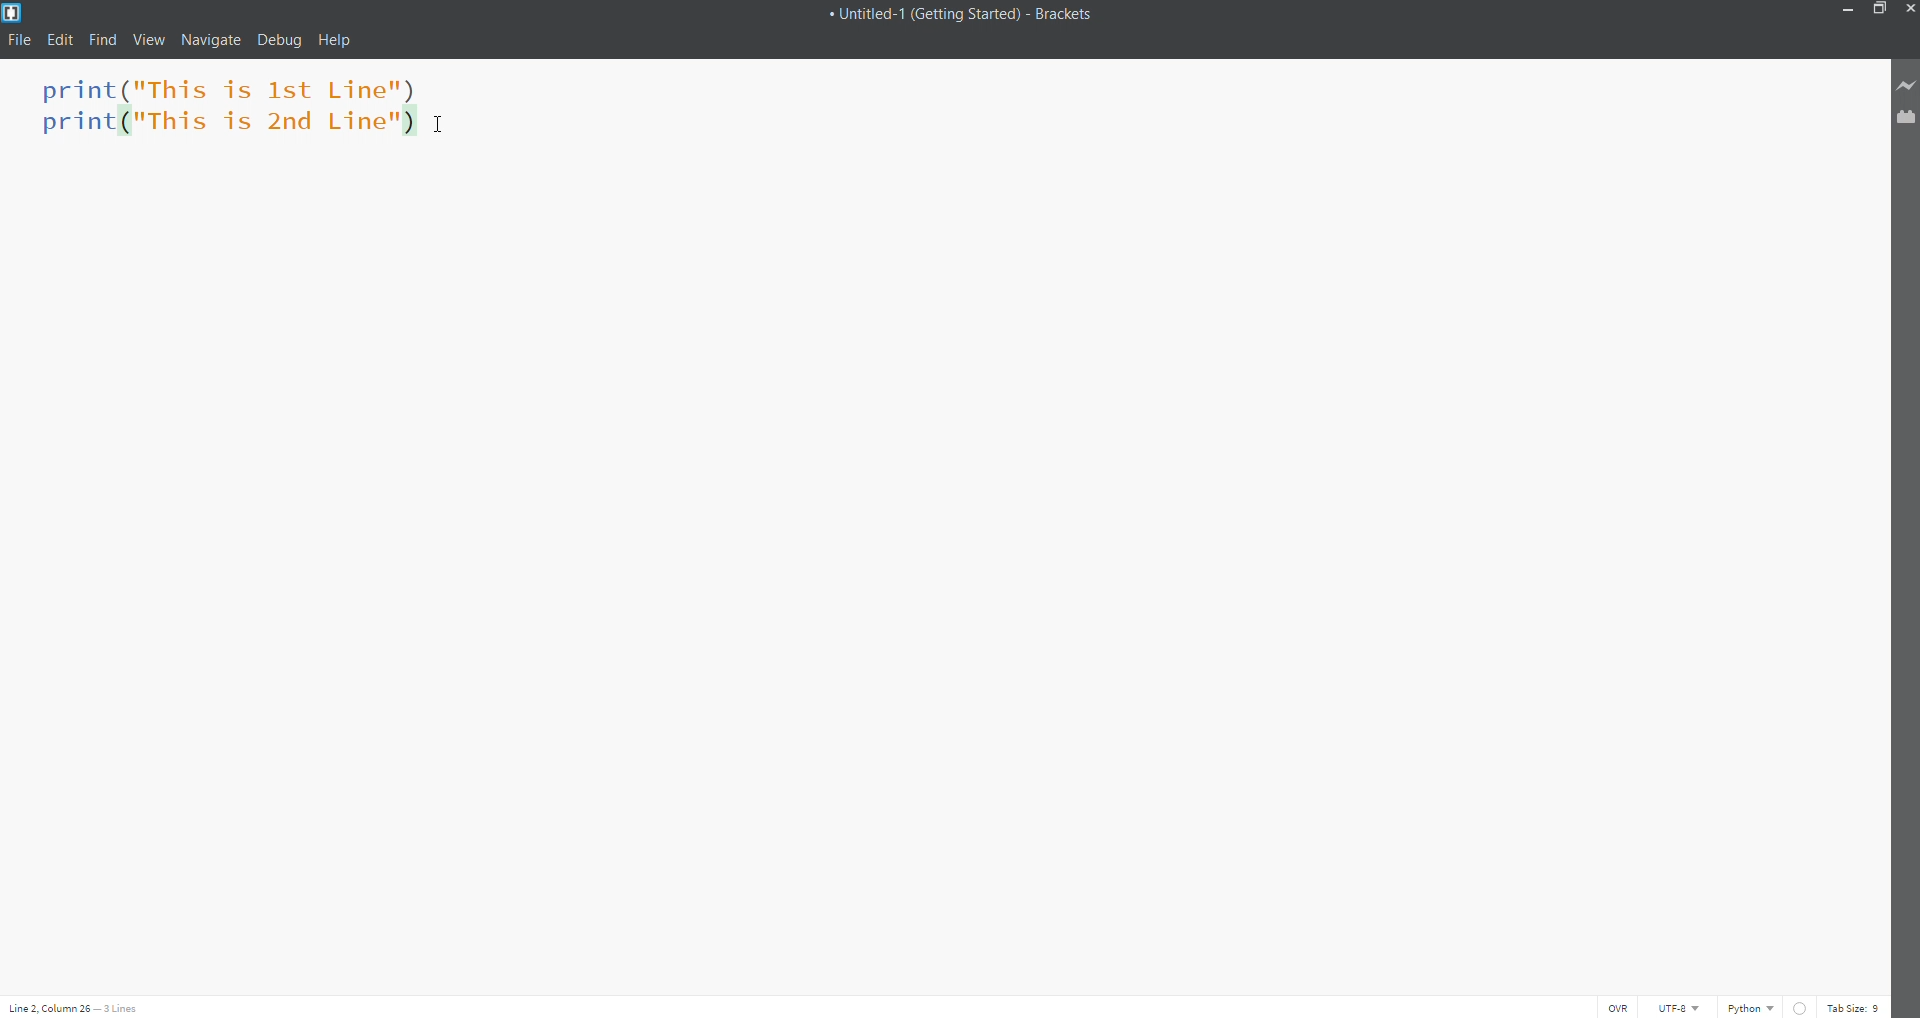 The width and height of the screenshot is (1920, 1018). Describe the element at coordinates (15, 12) in the screenshot. I see `Logo` at that location.